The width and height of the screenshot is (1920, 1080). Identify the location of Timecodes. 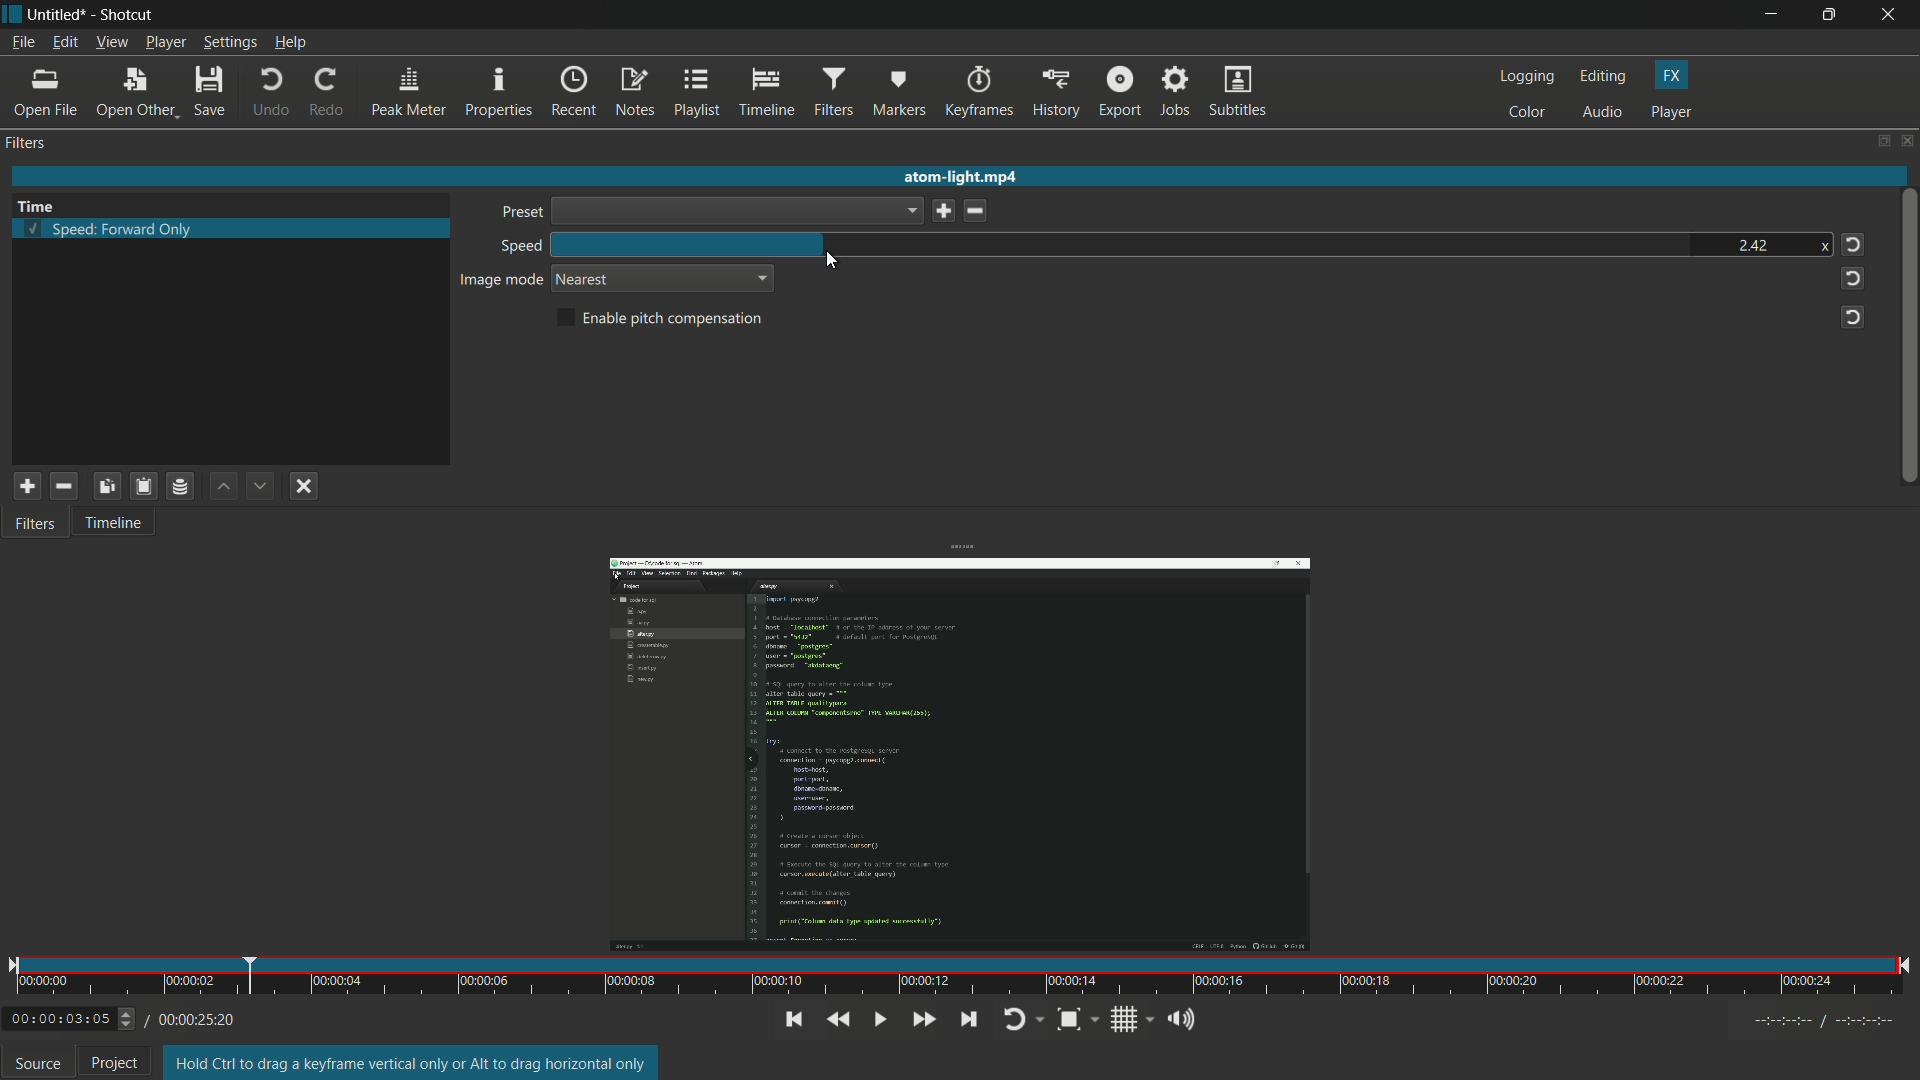
(1803, 1019).